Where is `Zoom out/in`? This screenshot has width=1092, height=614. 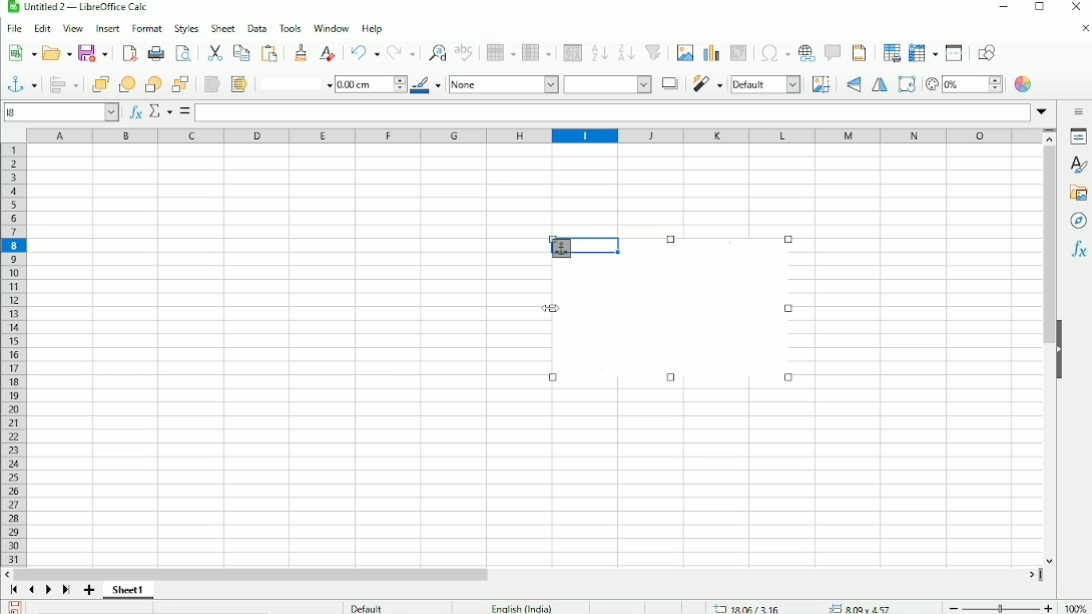 Zoom out/in is located at coordinates (997, 606).